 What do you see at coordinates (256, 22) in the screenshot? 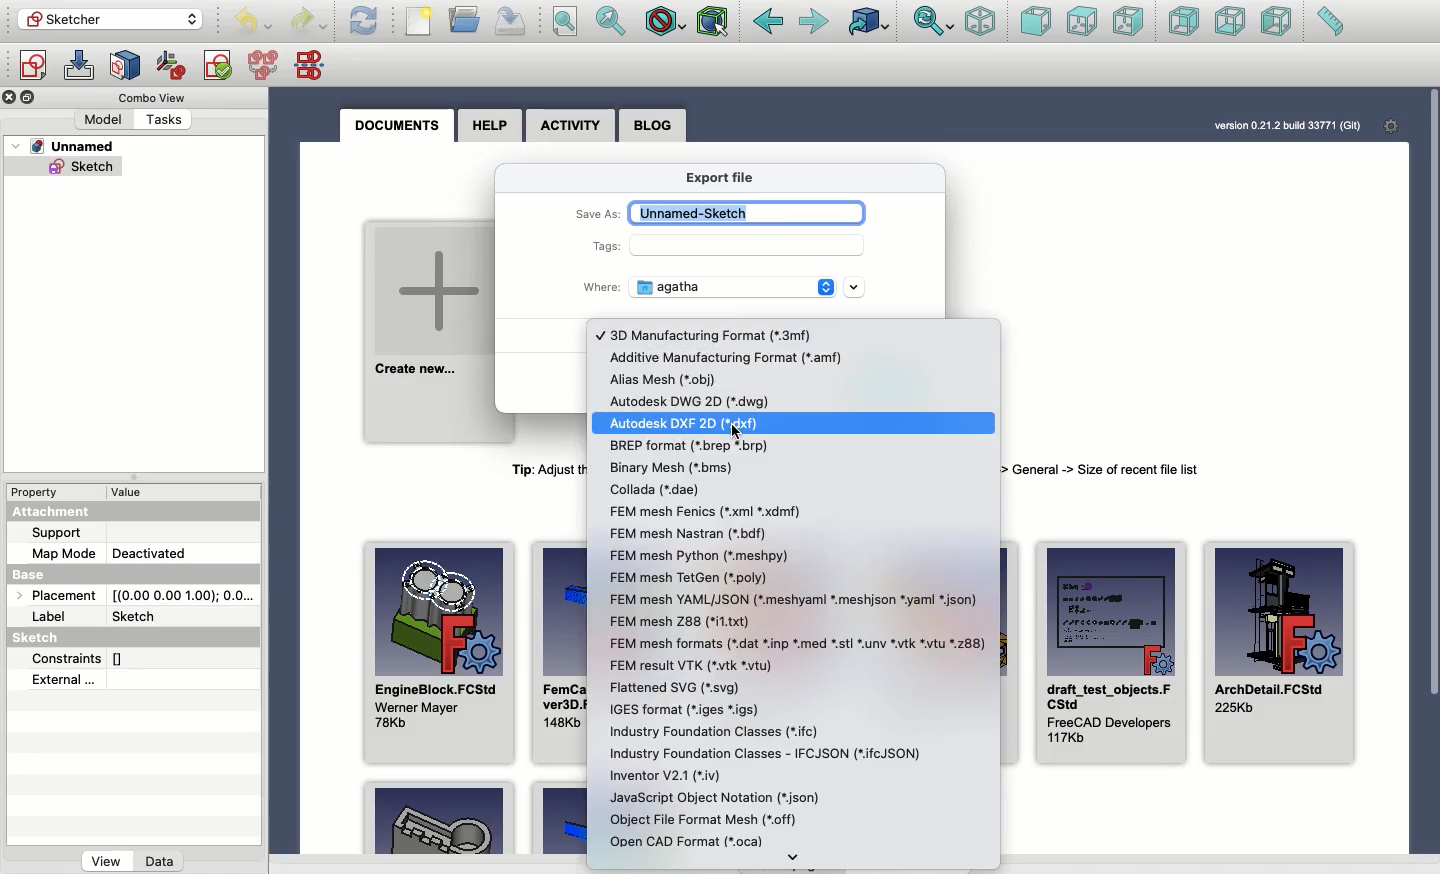
I see `Undo` at bounding box center [256, 22].